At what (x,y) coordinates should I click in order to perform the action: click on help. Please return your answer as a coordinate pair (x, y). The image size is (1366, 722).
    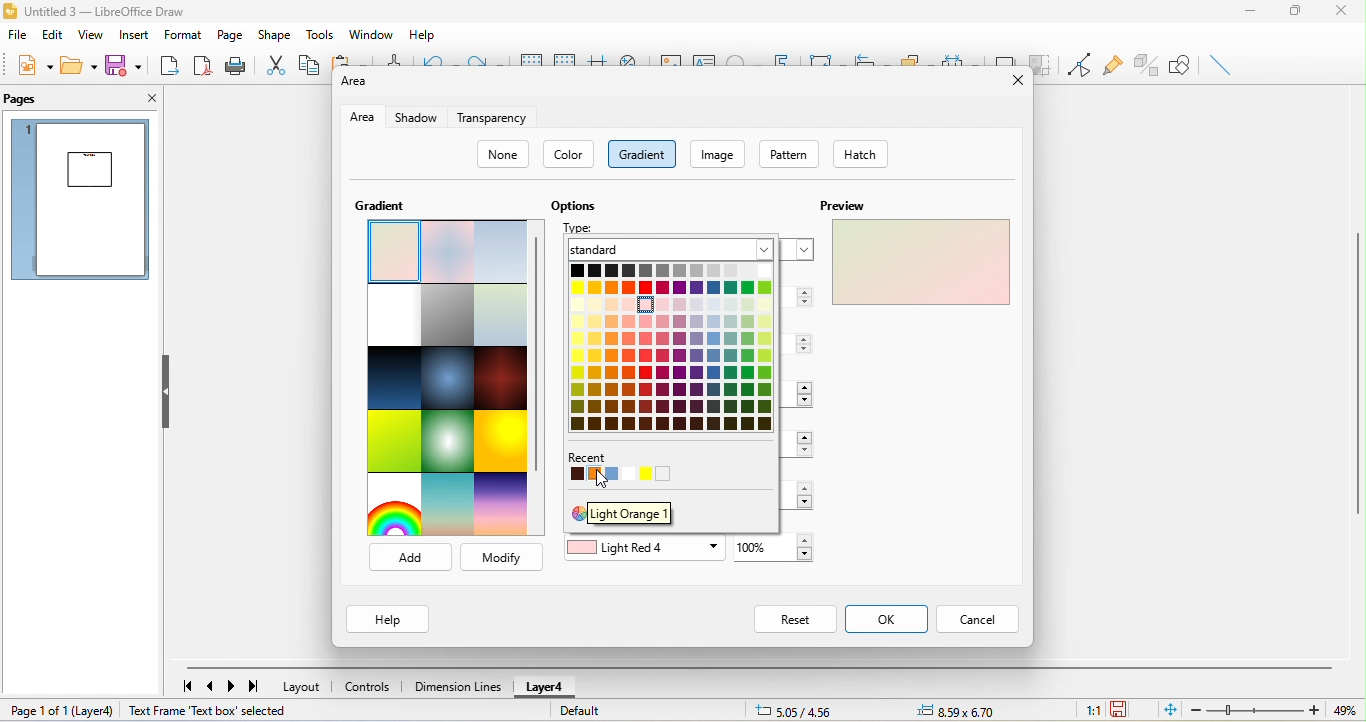
    Looking at the image, I should click on (384, 618).